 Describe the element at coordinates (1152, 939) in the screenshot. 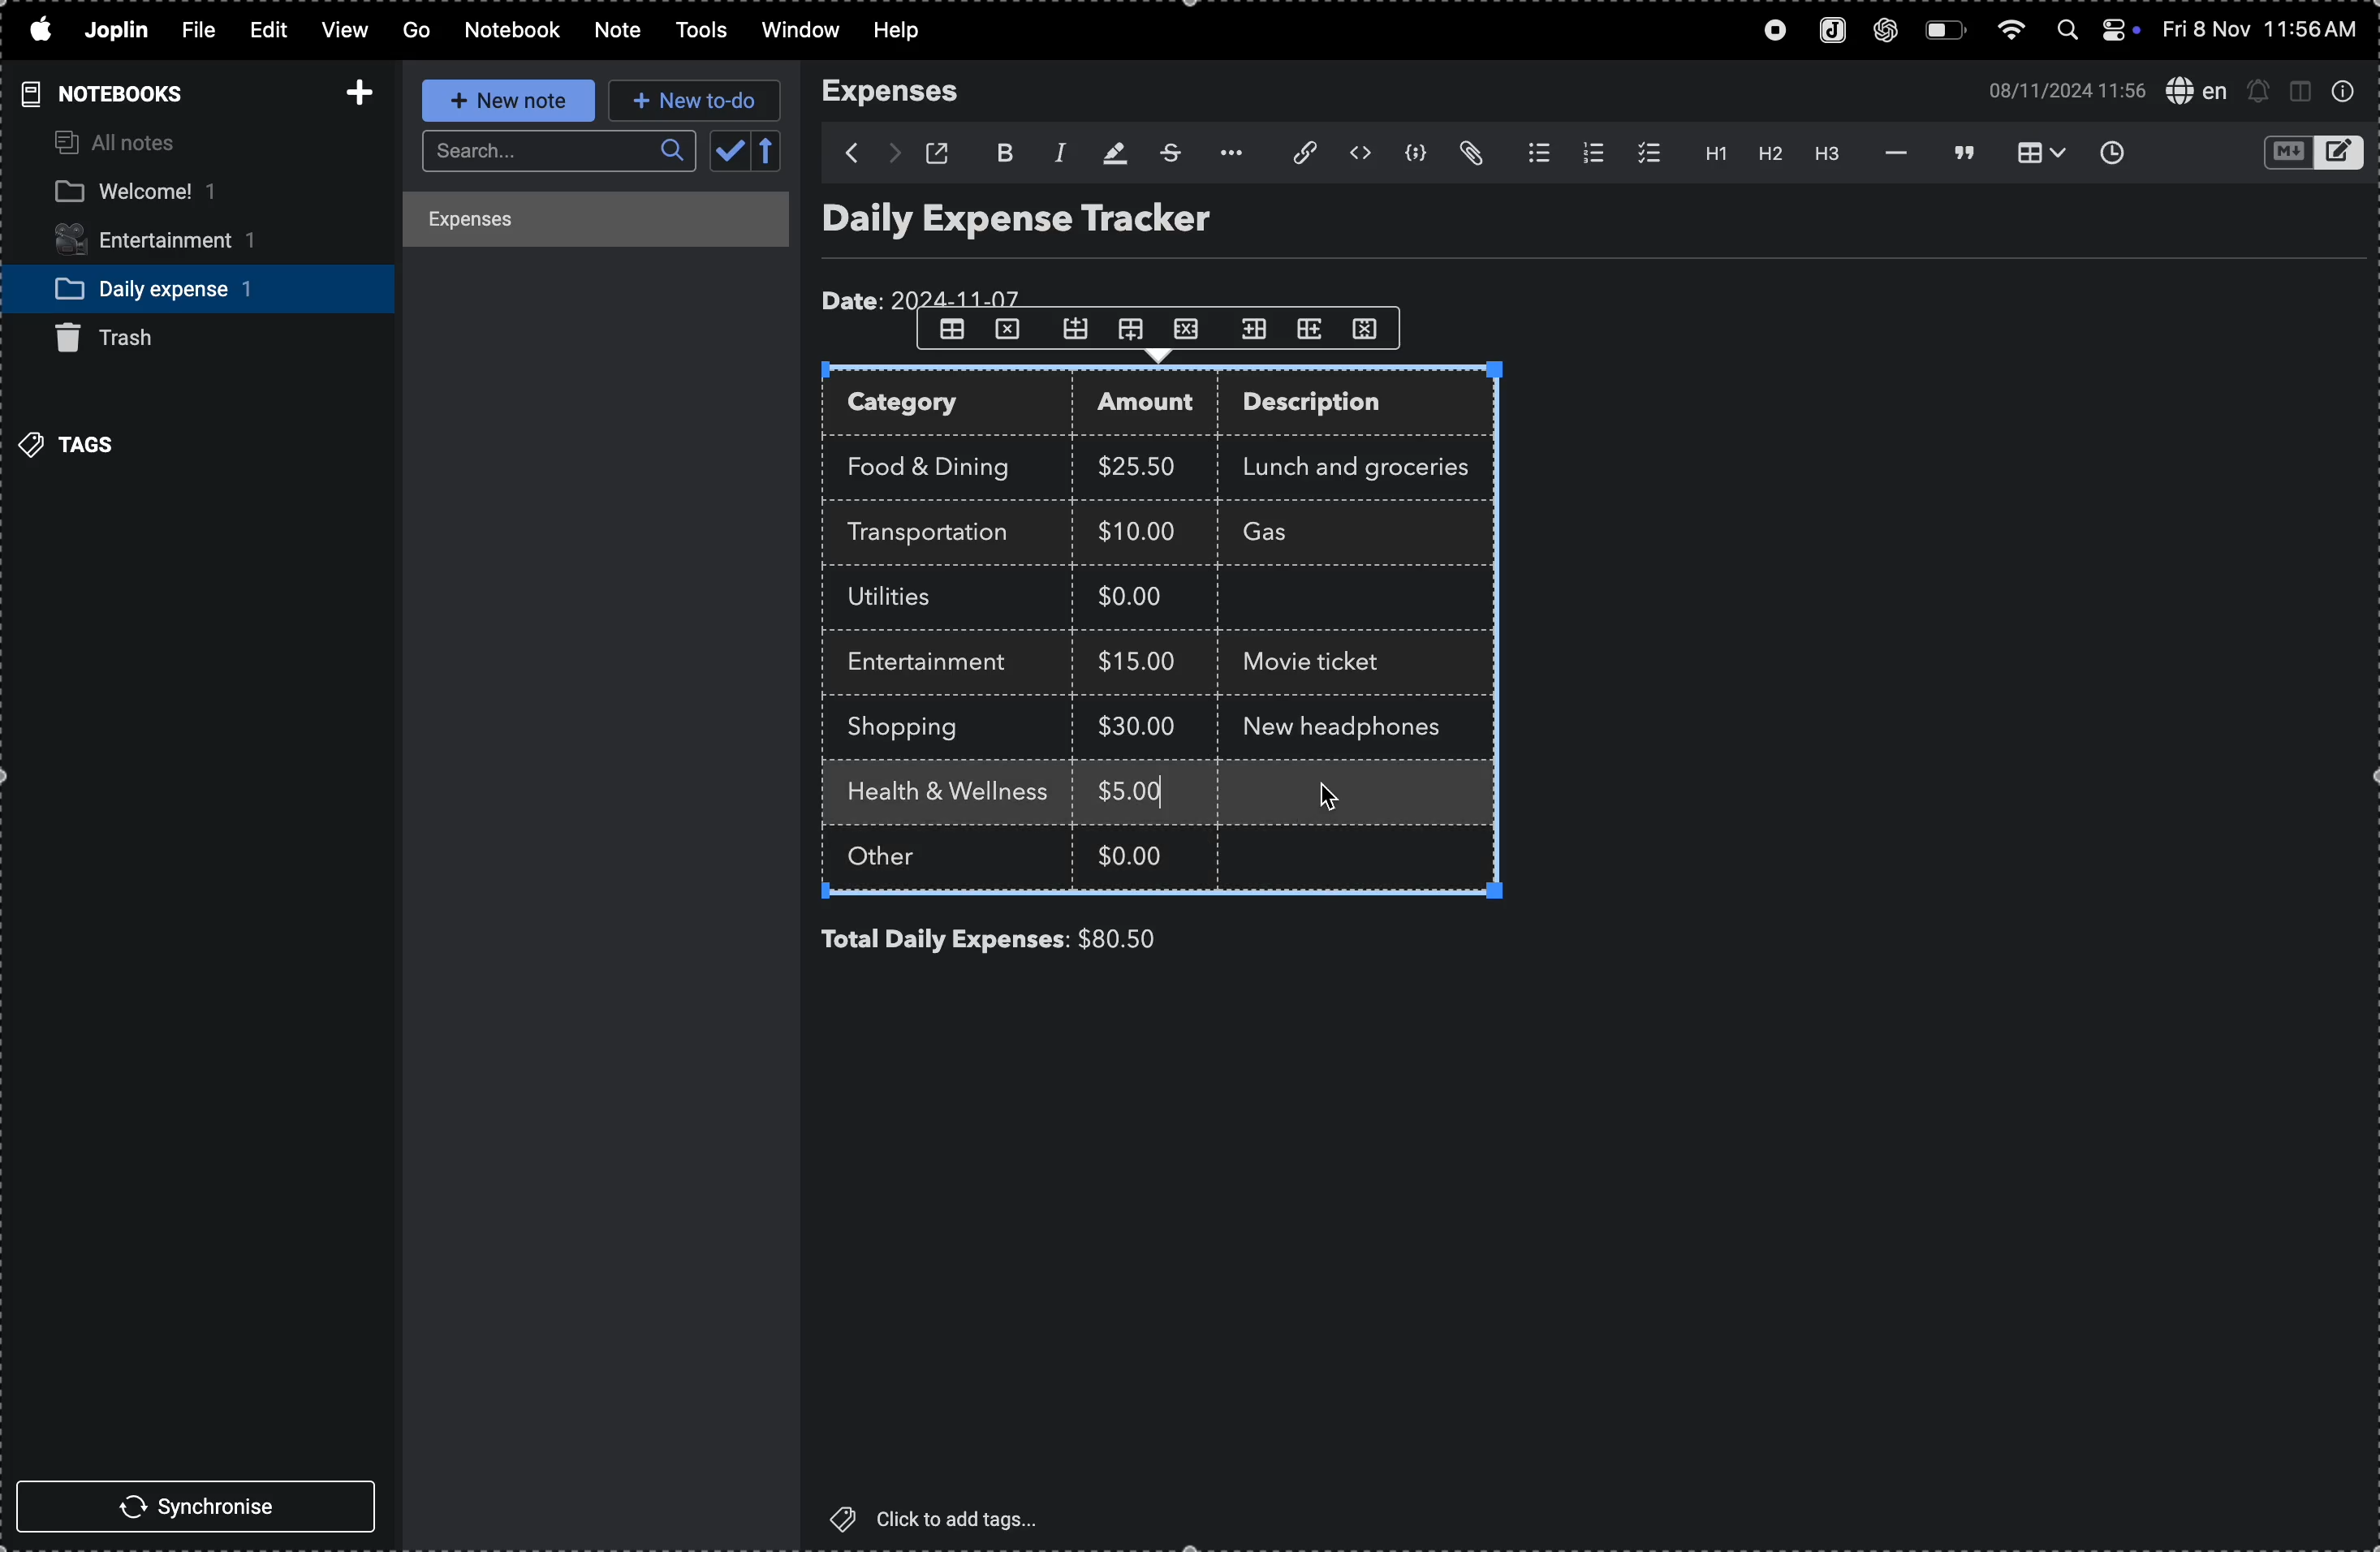

I see `$80.00` at that location.